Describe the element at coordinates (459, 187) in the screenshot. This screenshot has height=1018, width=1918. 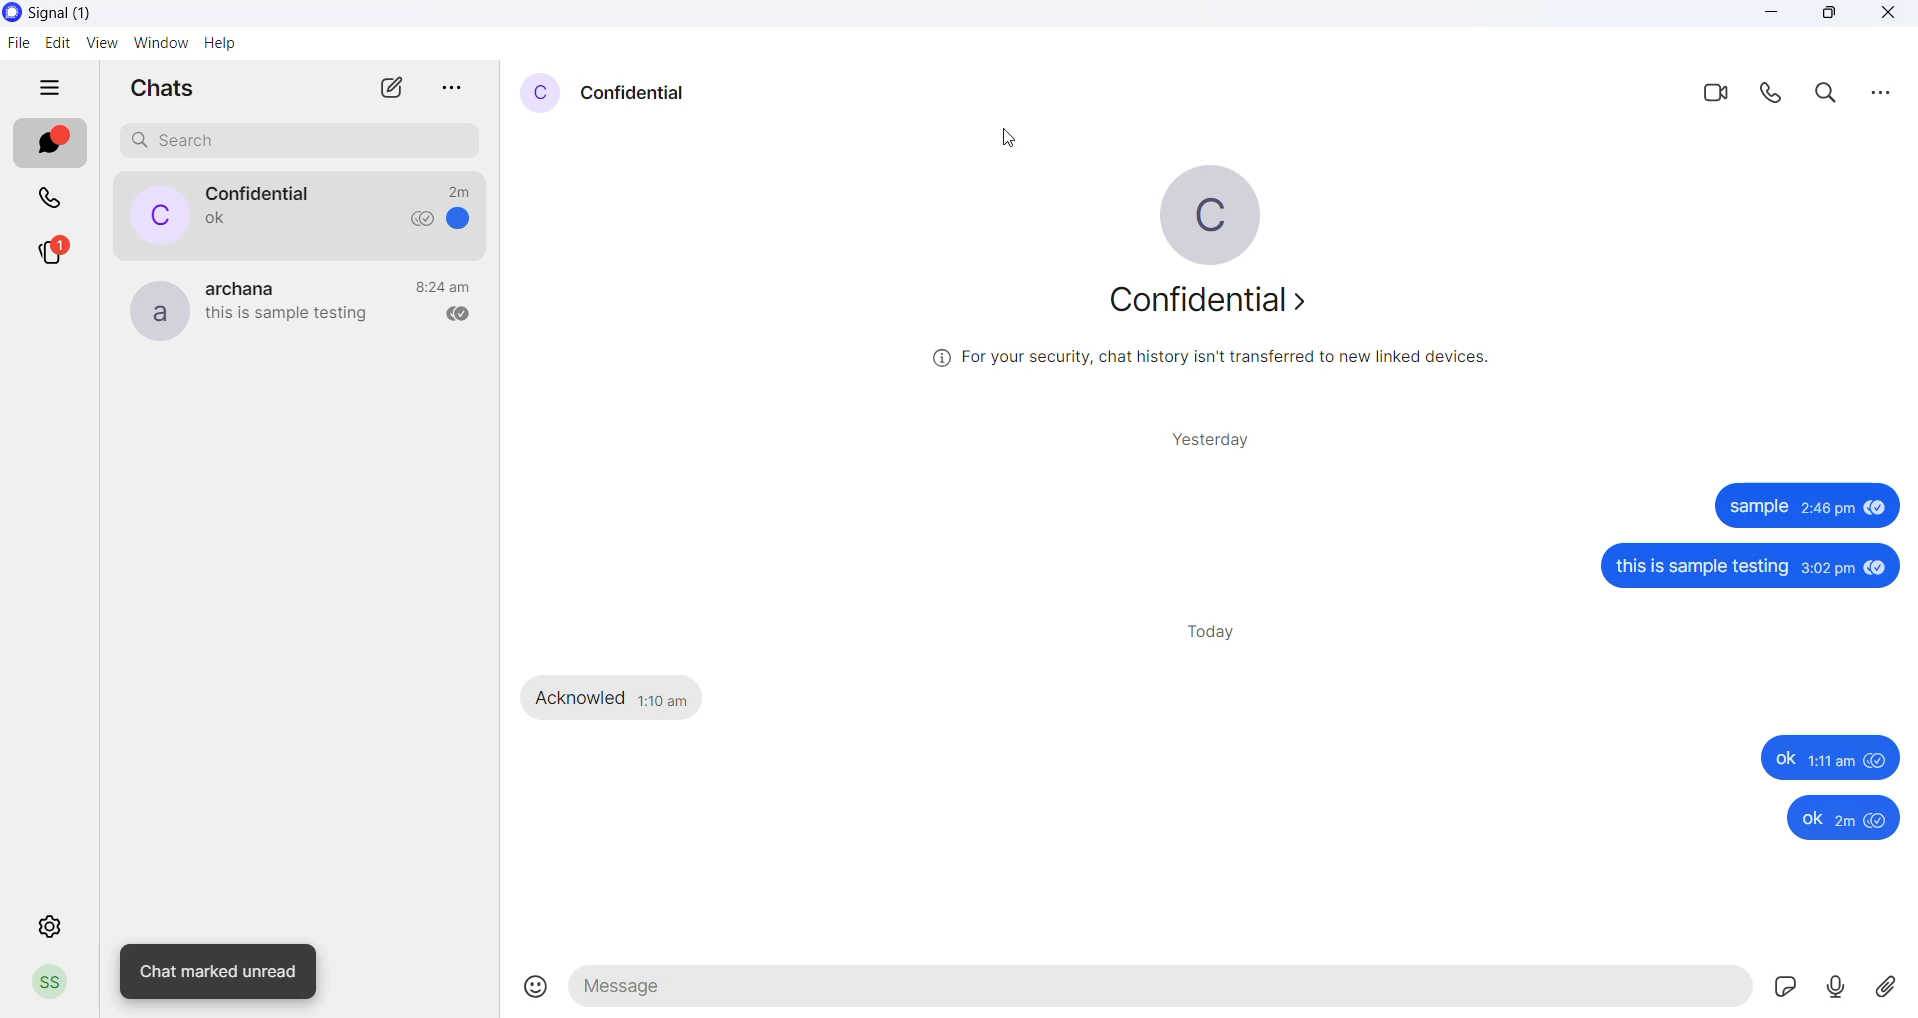
I see `last message time` at that location.